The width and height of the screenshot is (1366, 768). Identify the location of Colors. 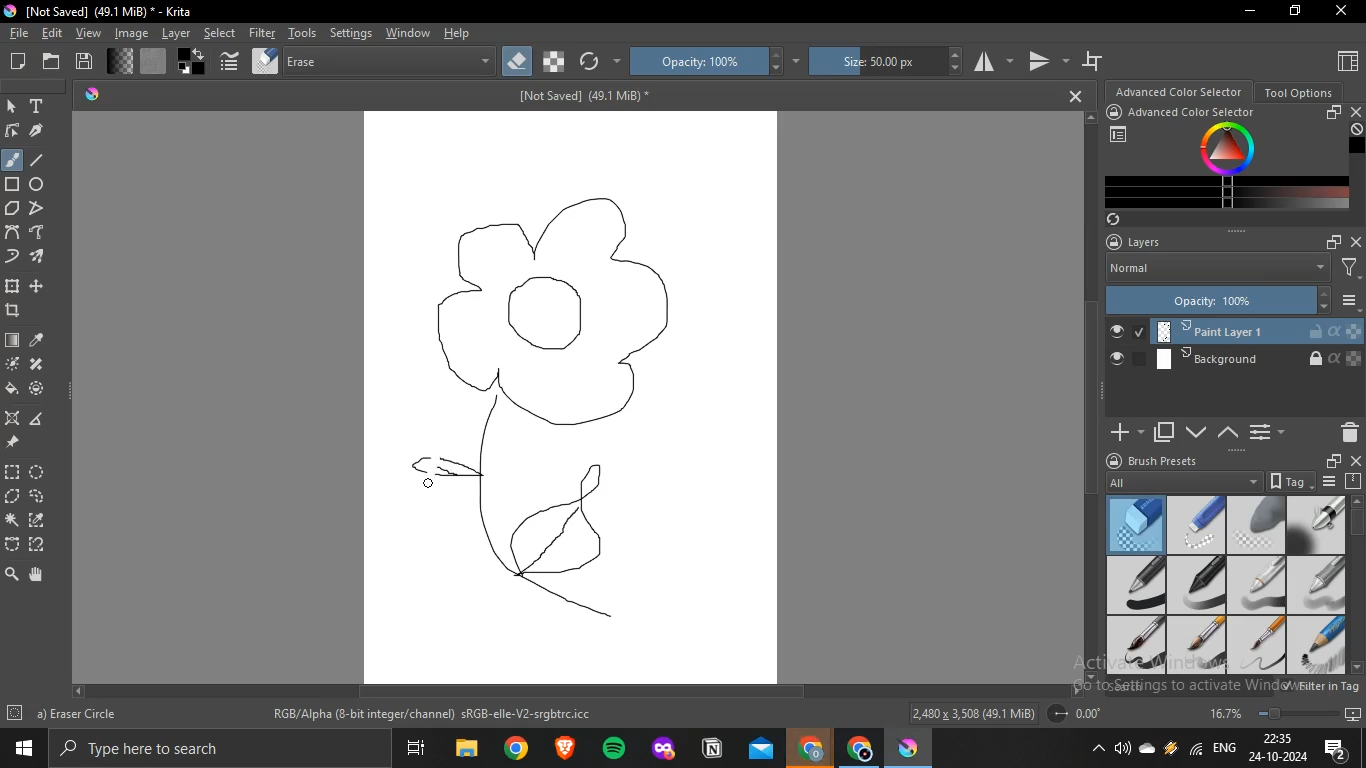
(1230, 150).